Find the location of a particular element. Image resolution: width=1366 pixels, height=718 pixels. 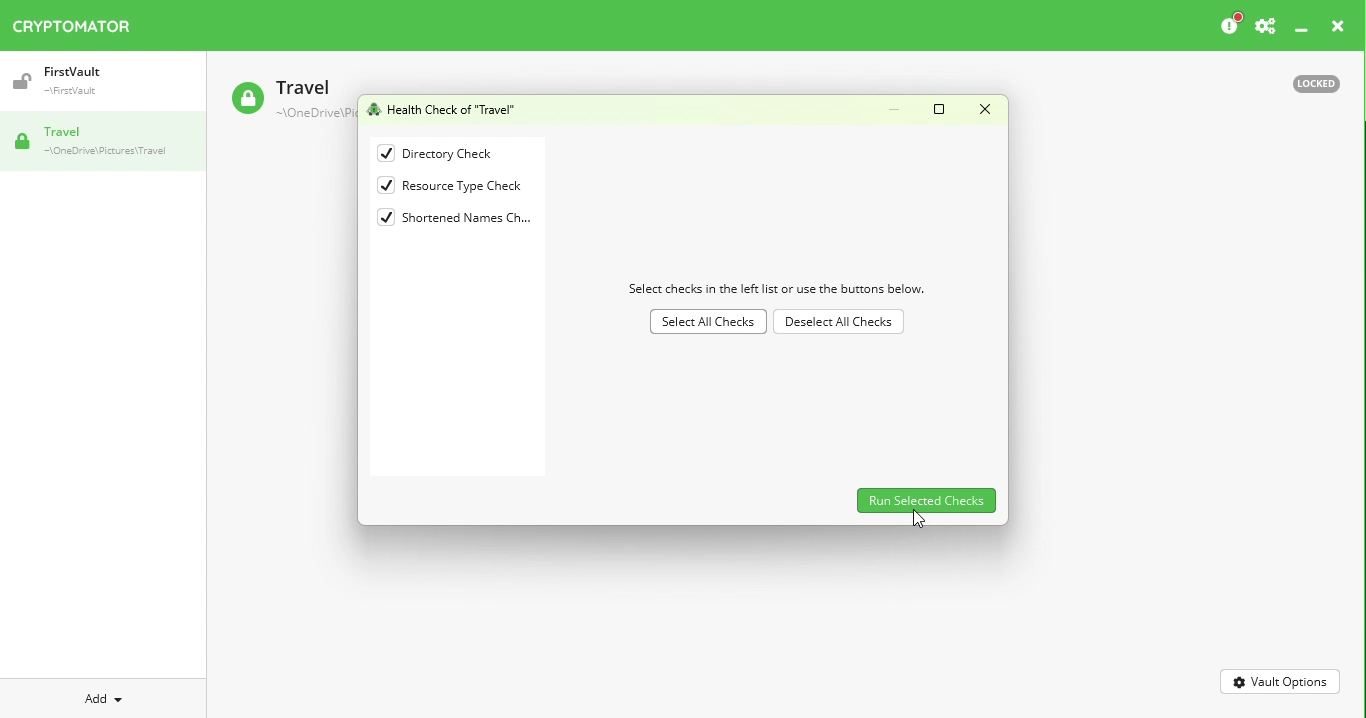

checked checkbox is located at coordinates (384, 154).